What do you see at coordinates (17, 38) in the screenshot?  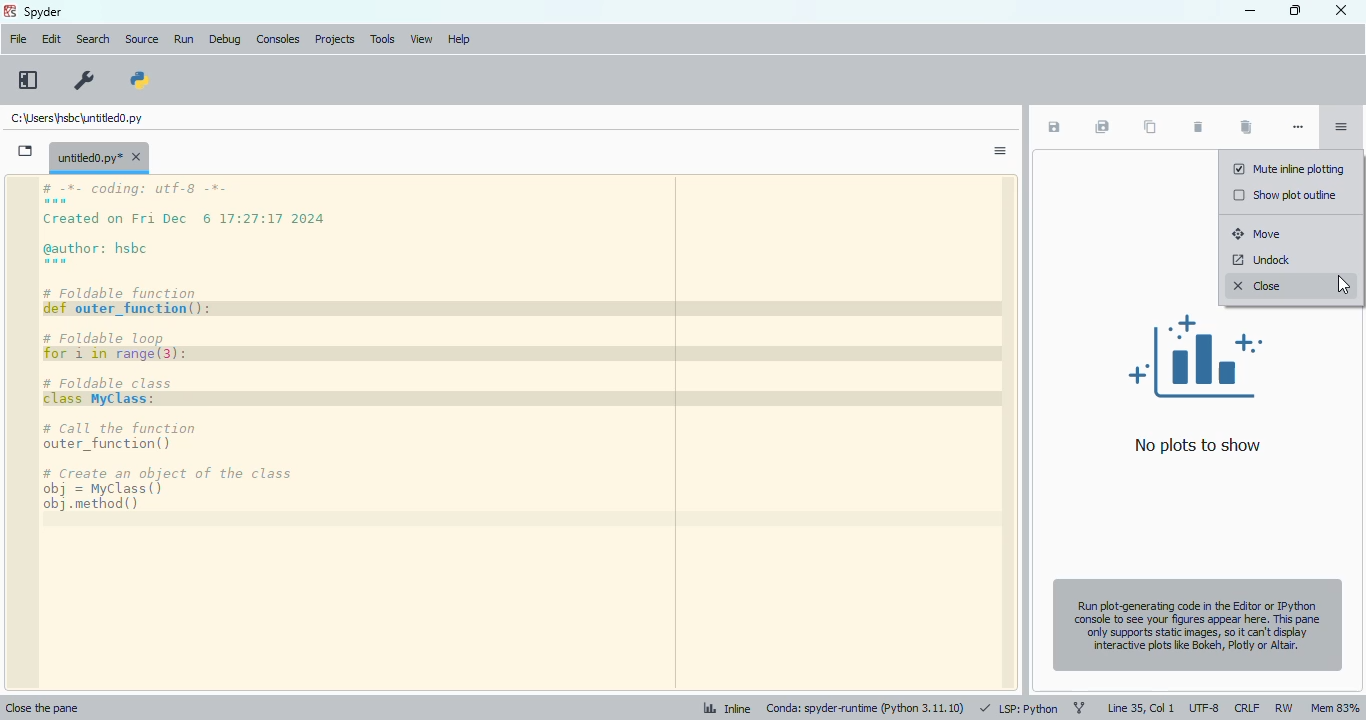 I see `file` at bounding box center [17, 38].